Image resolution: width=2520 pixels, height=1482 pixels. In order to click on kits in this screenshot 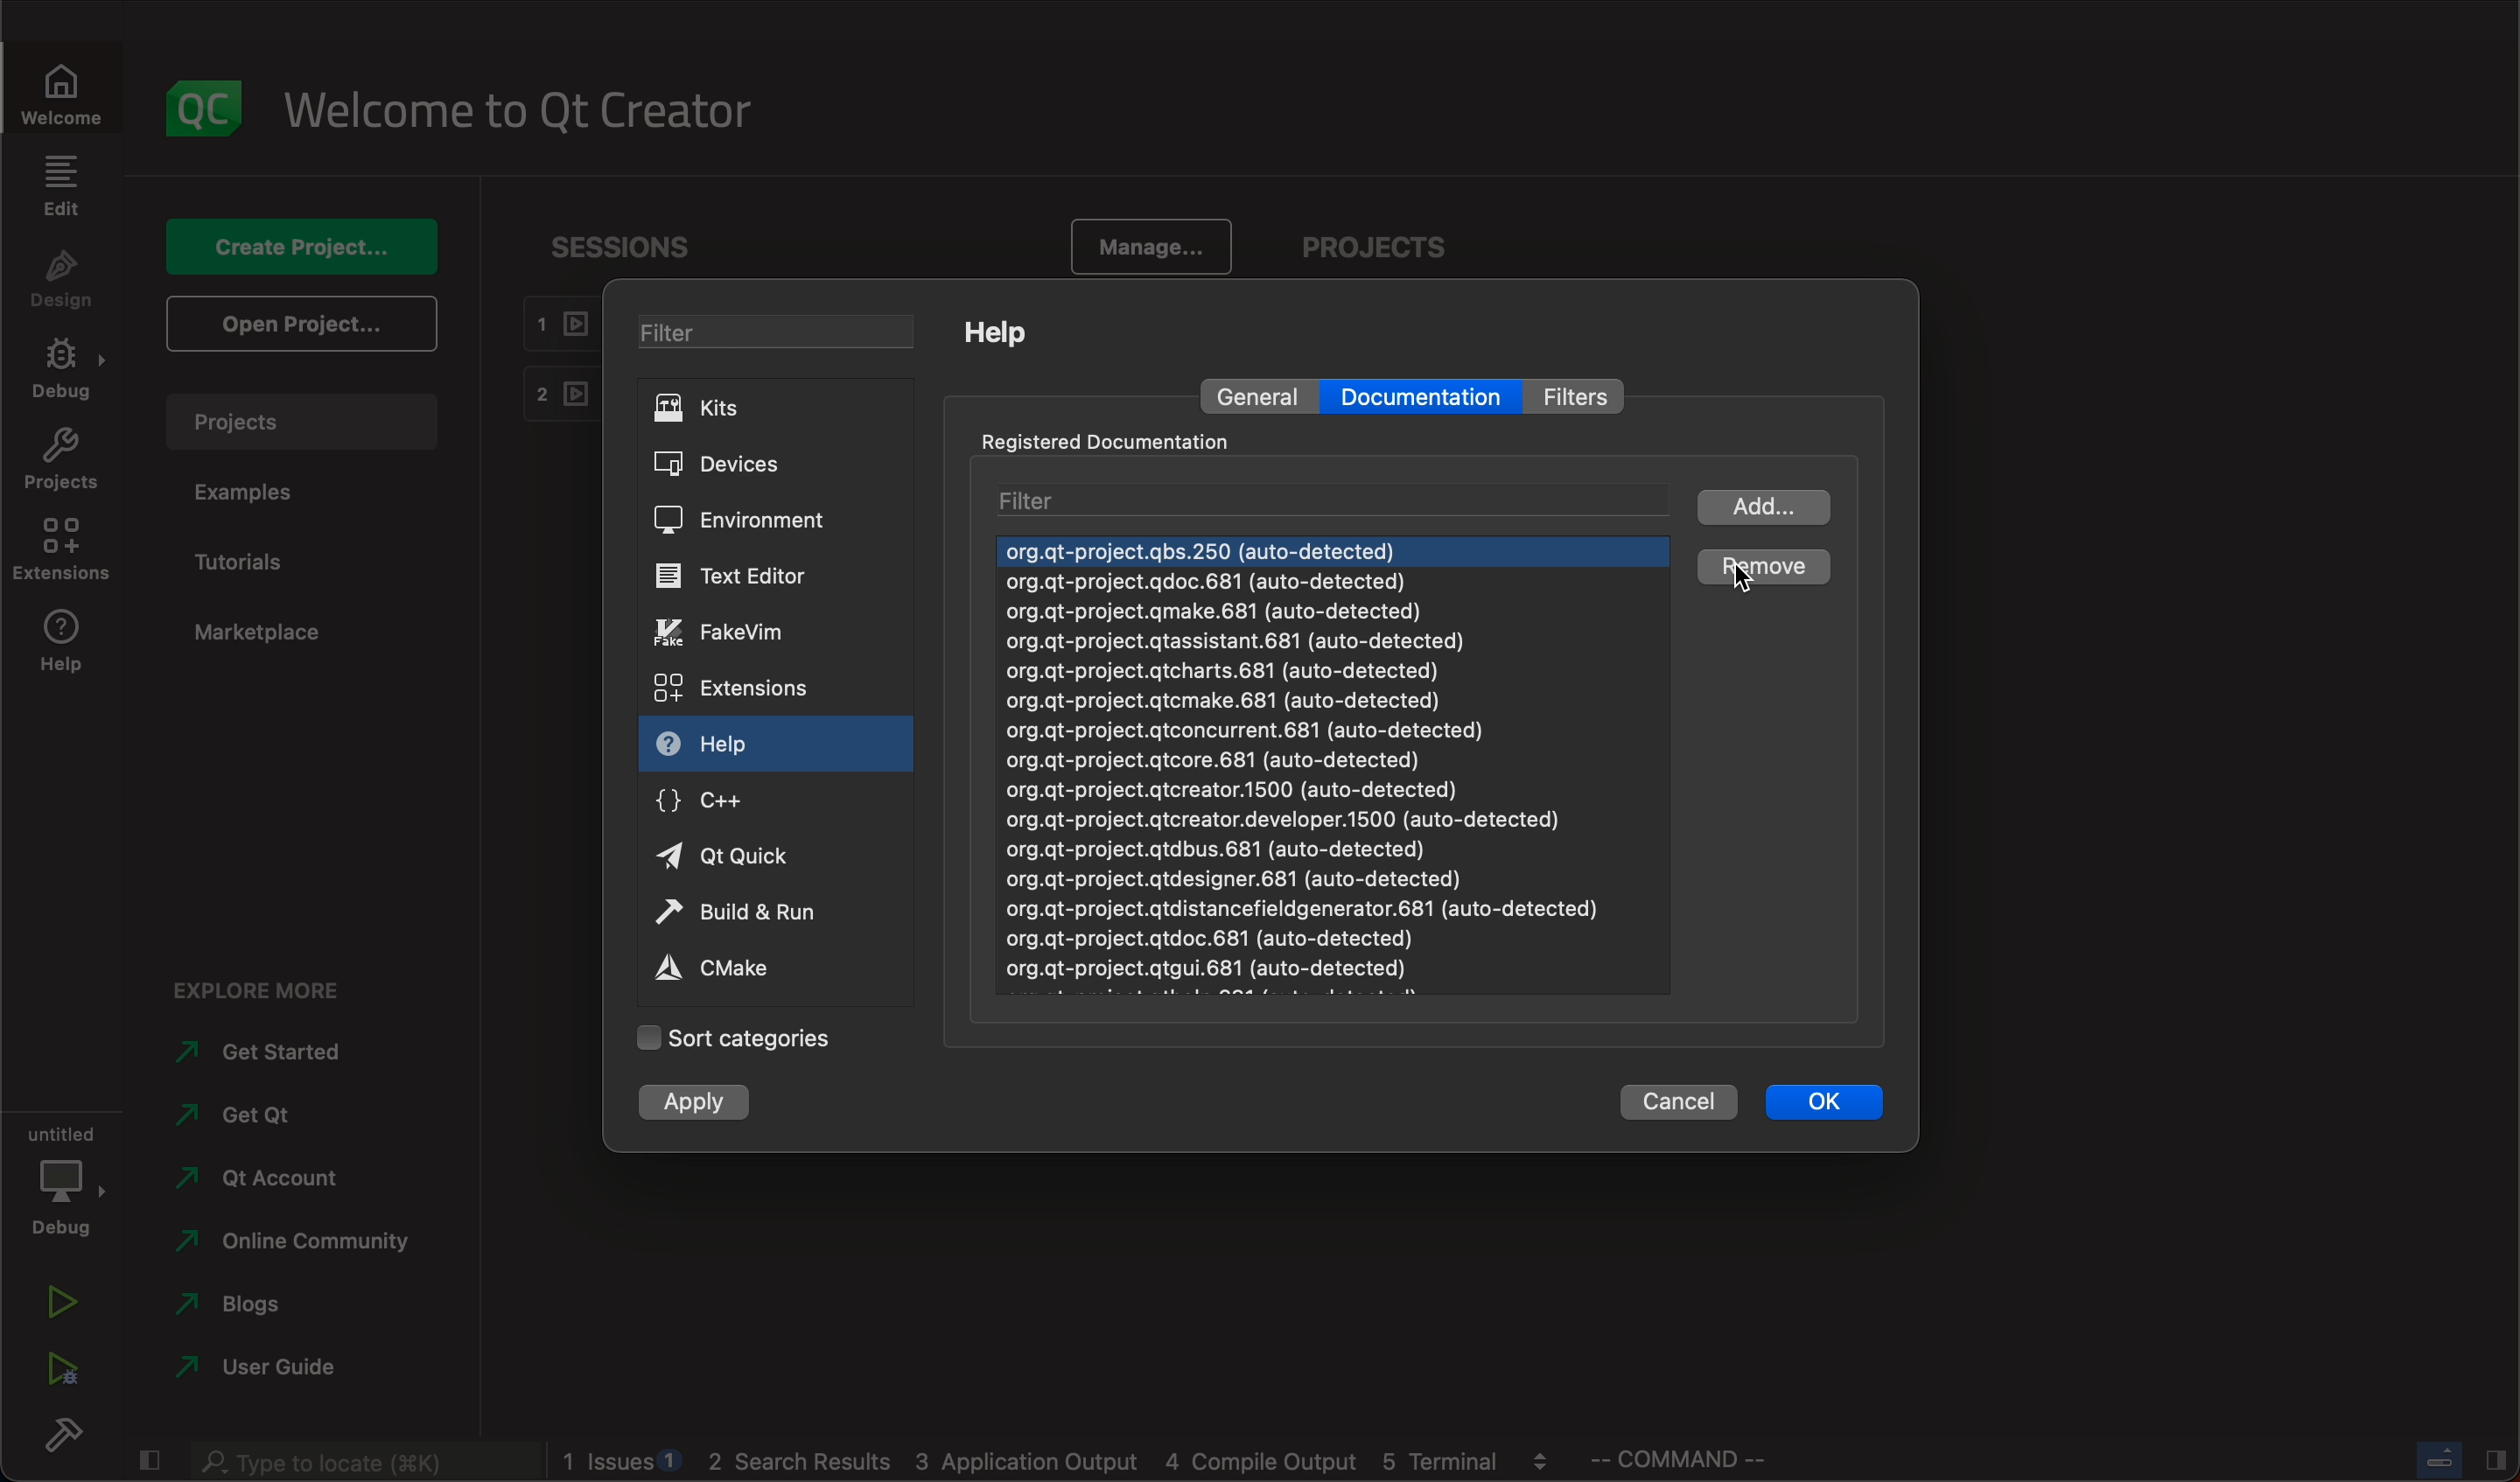, I will do `click(785, 412)`.